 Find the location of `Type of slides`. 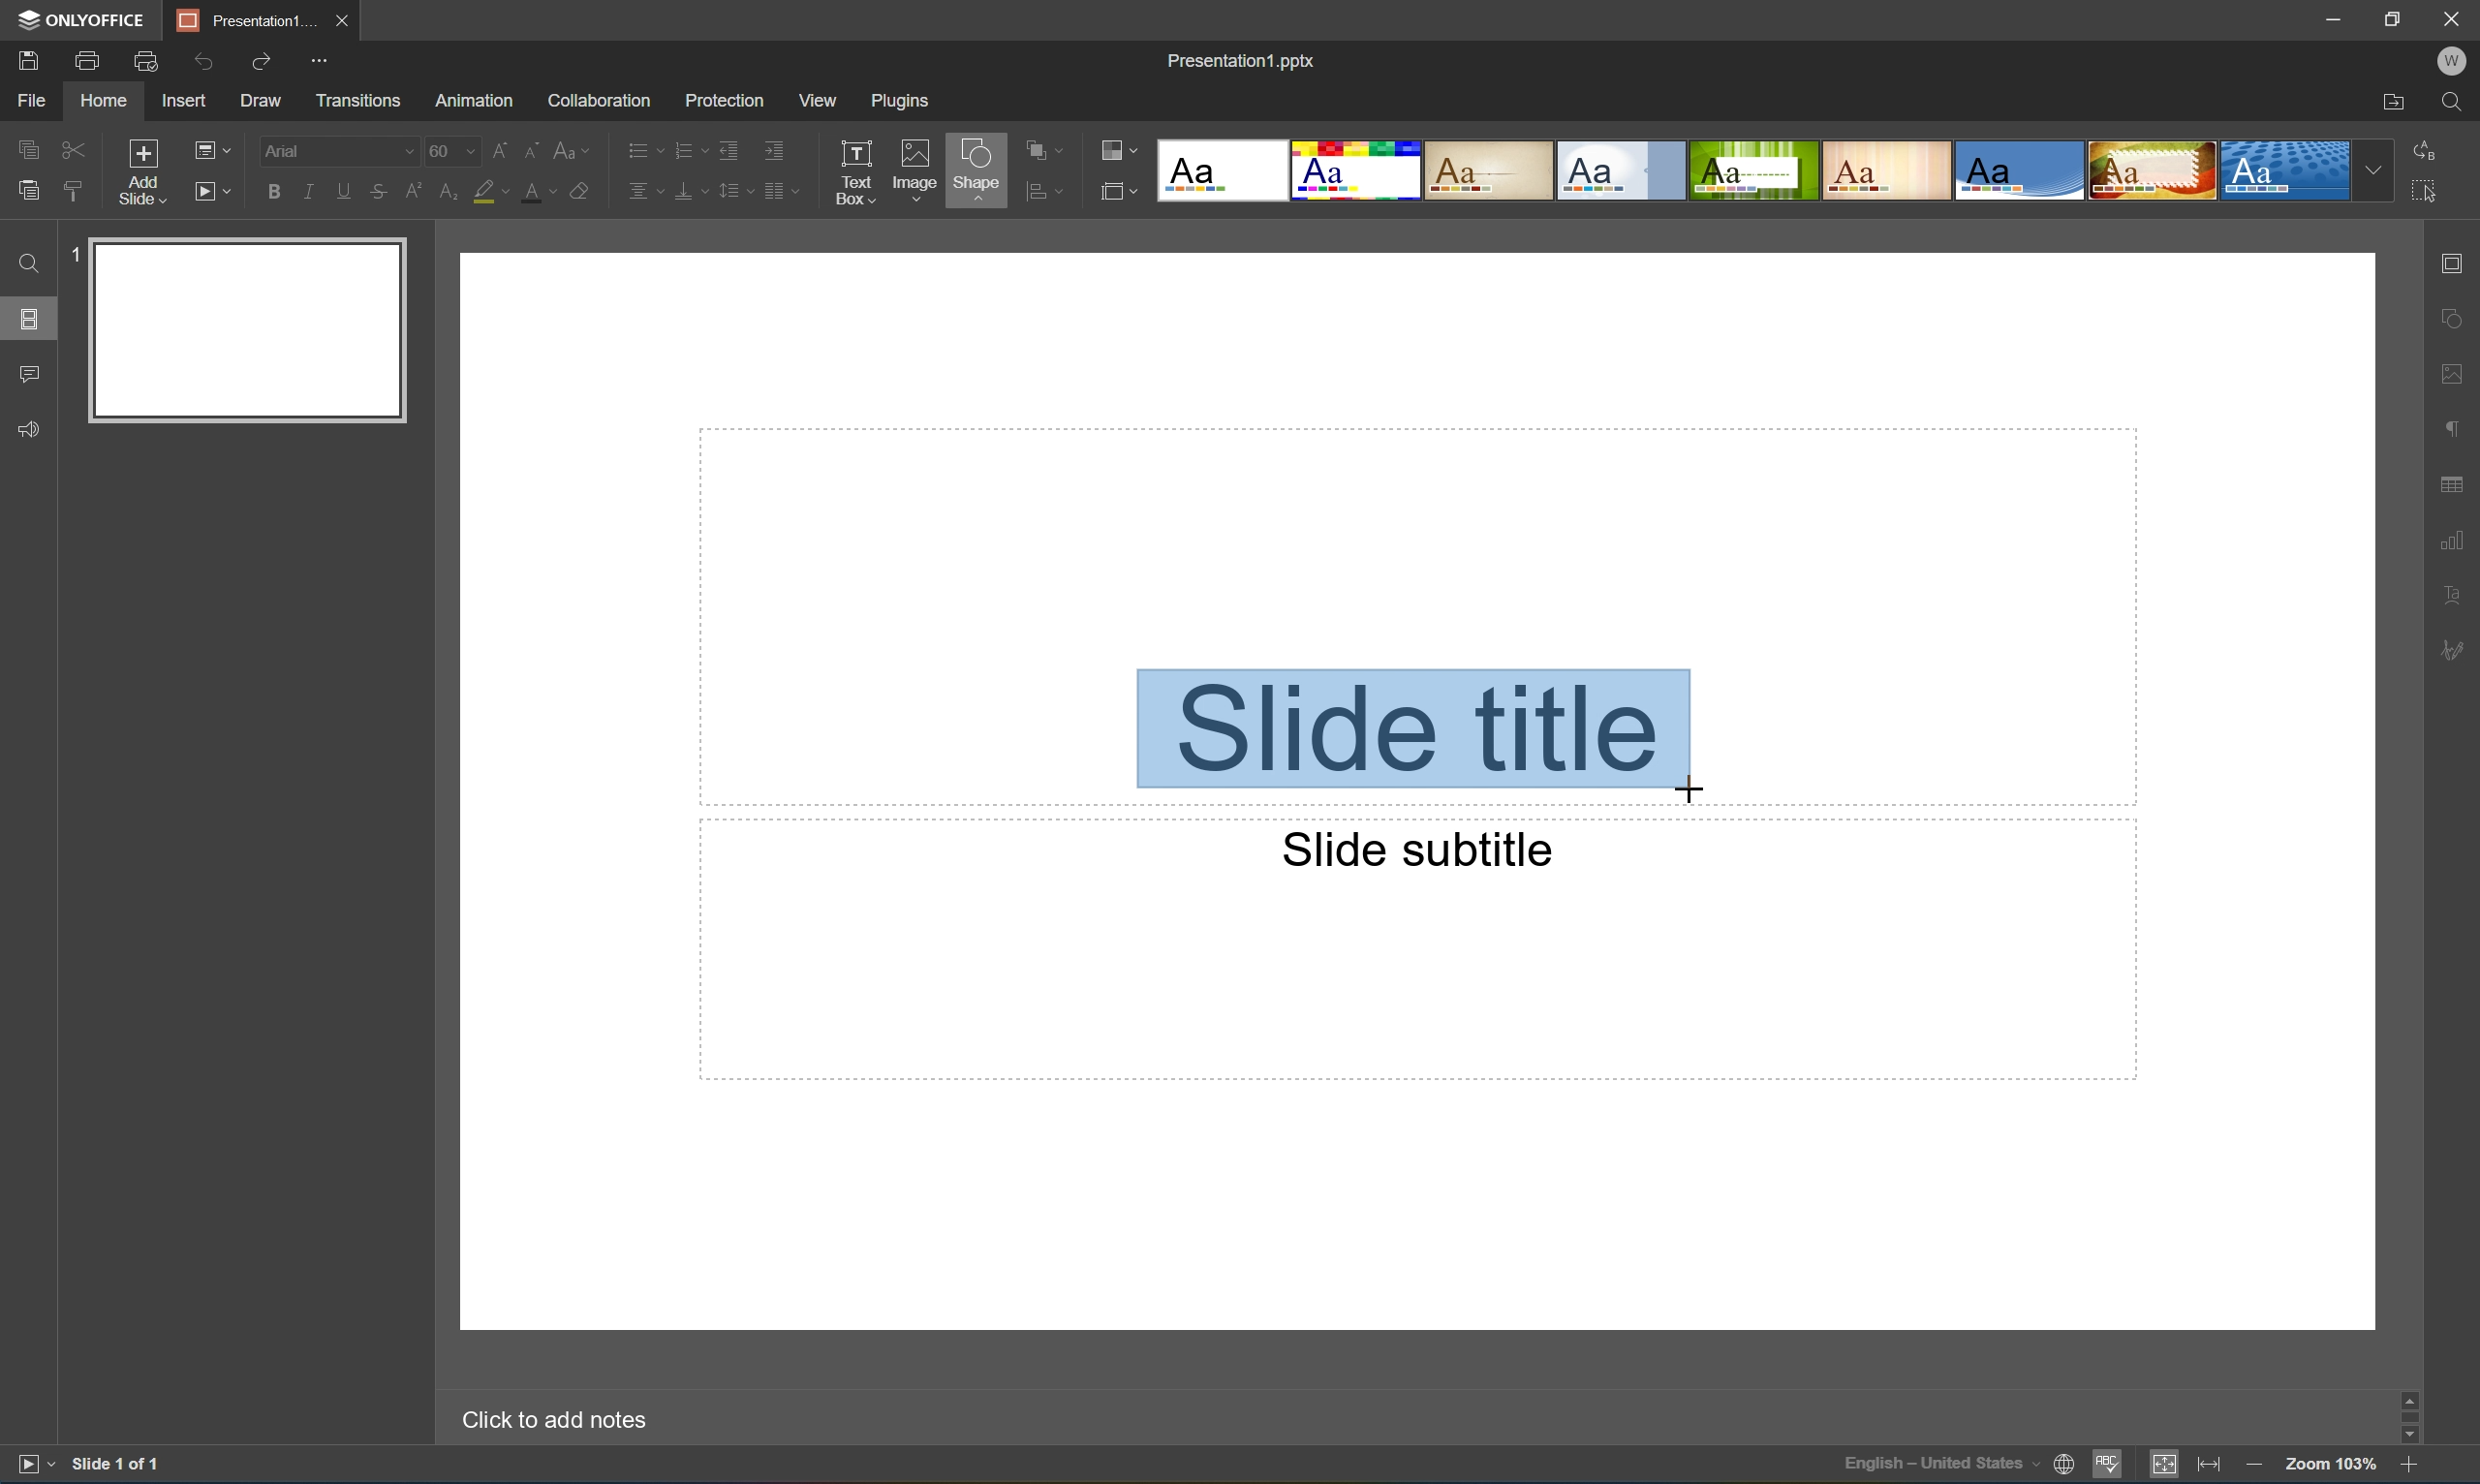

Type of slides is located at coordinates (1772, 171).